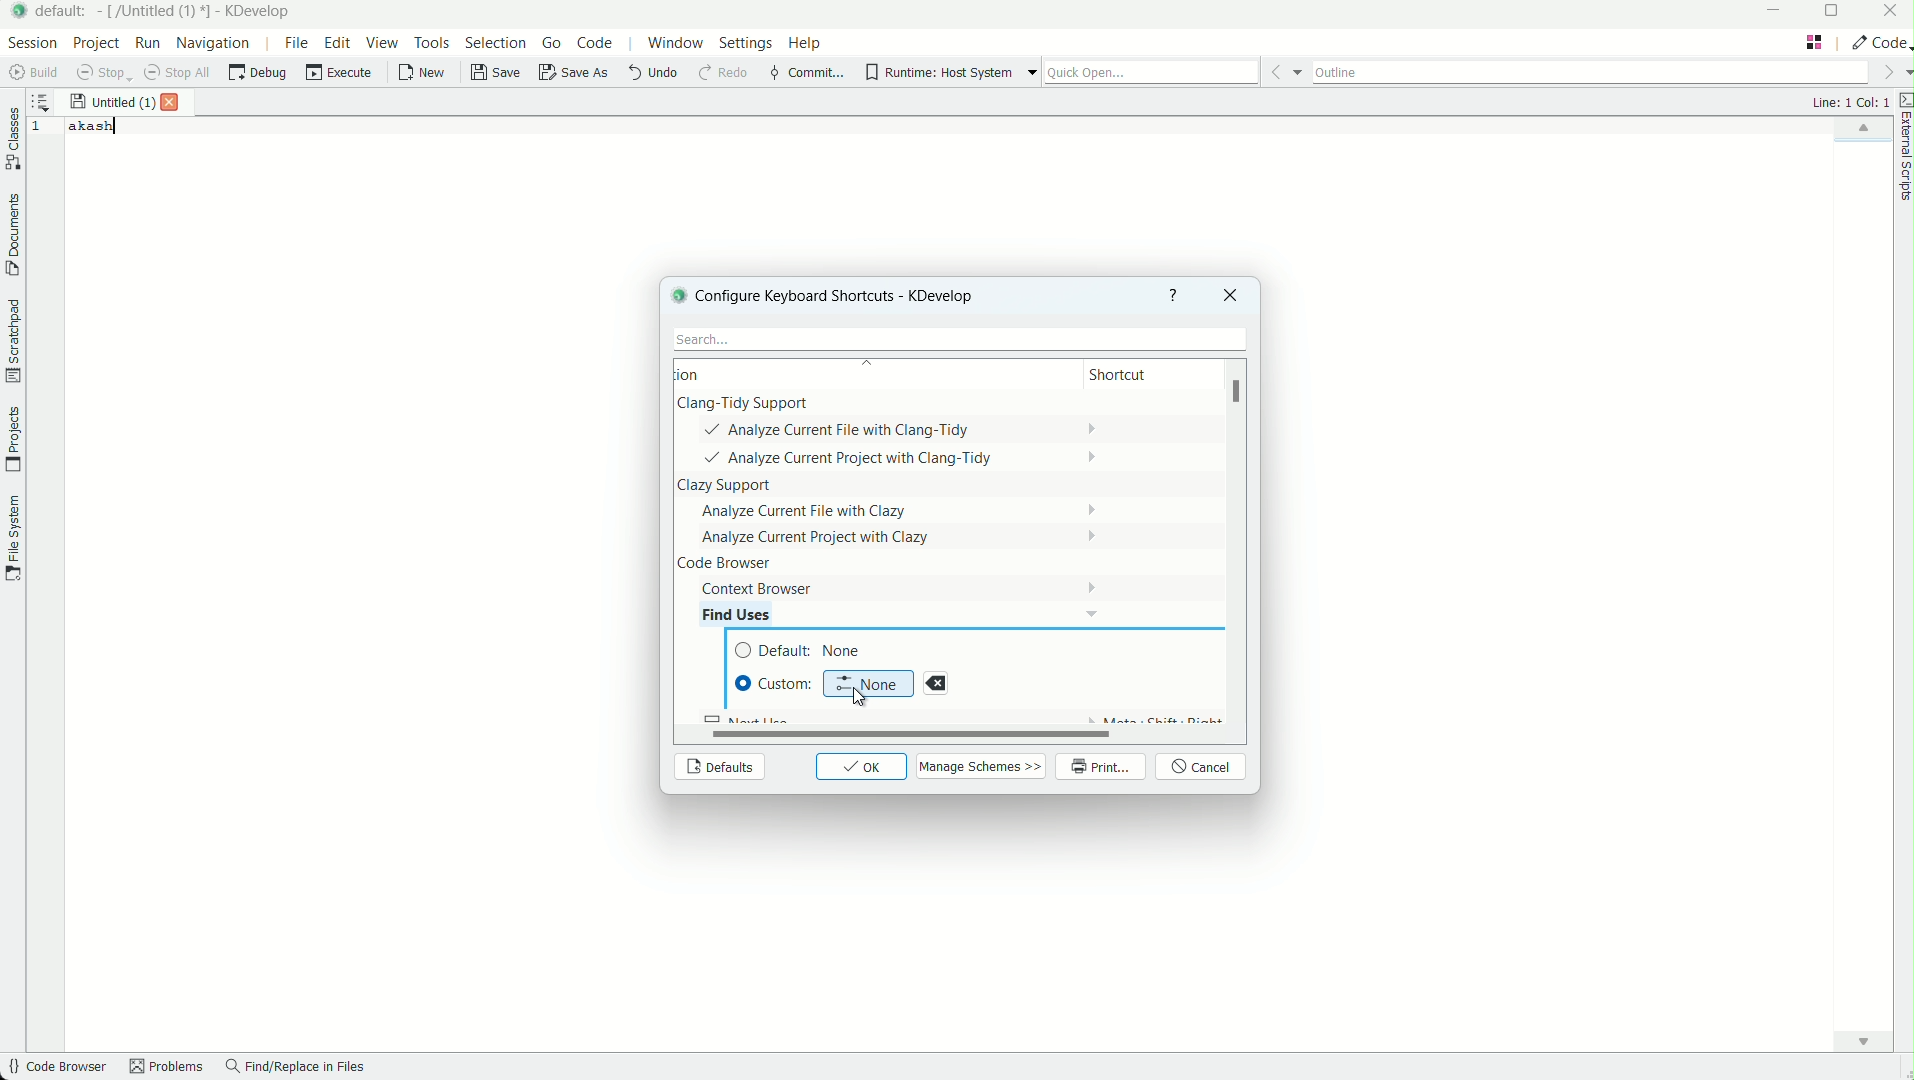  What do you see at coordinates (65, 10) in the screenshot?
I see `default` at bounding box center [65, 10].